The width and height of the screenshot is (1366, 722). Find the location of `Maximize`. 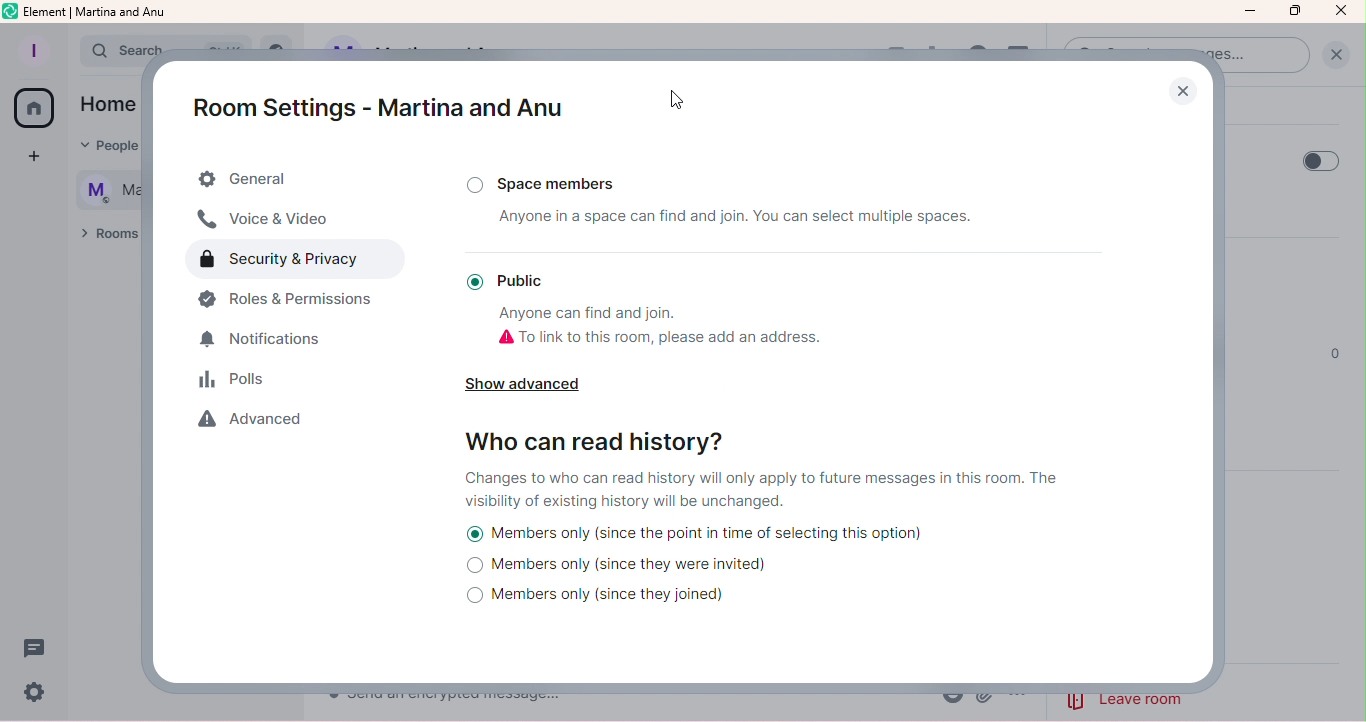

Maximize is located at coordinates (1296, 11).